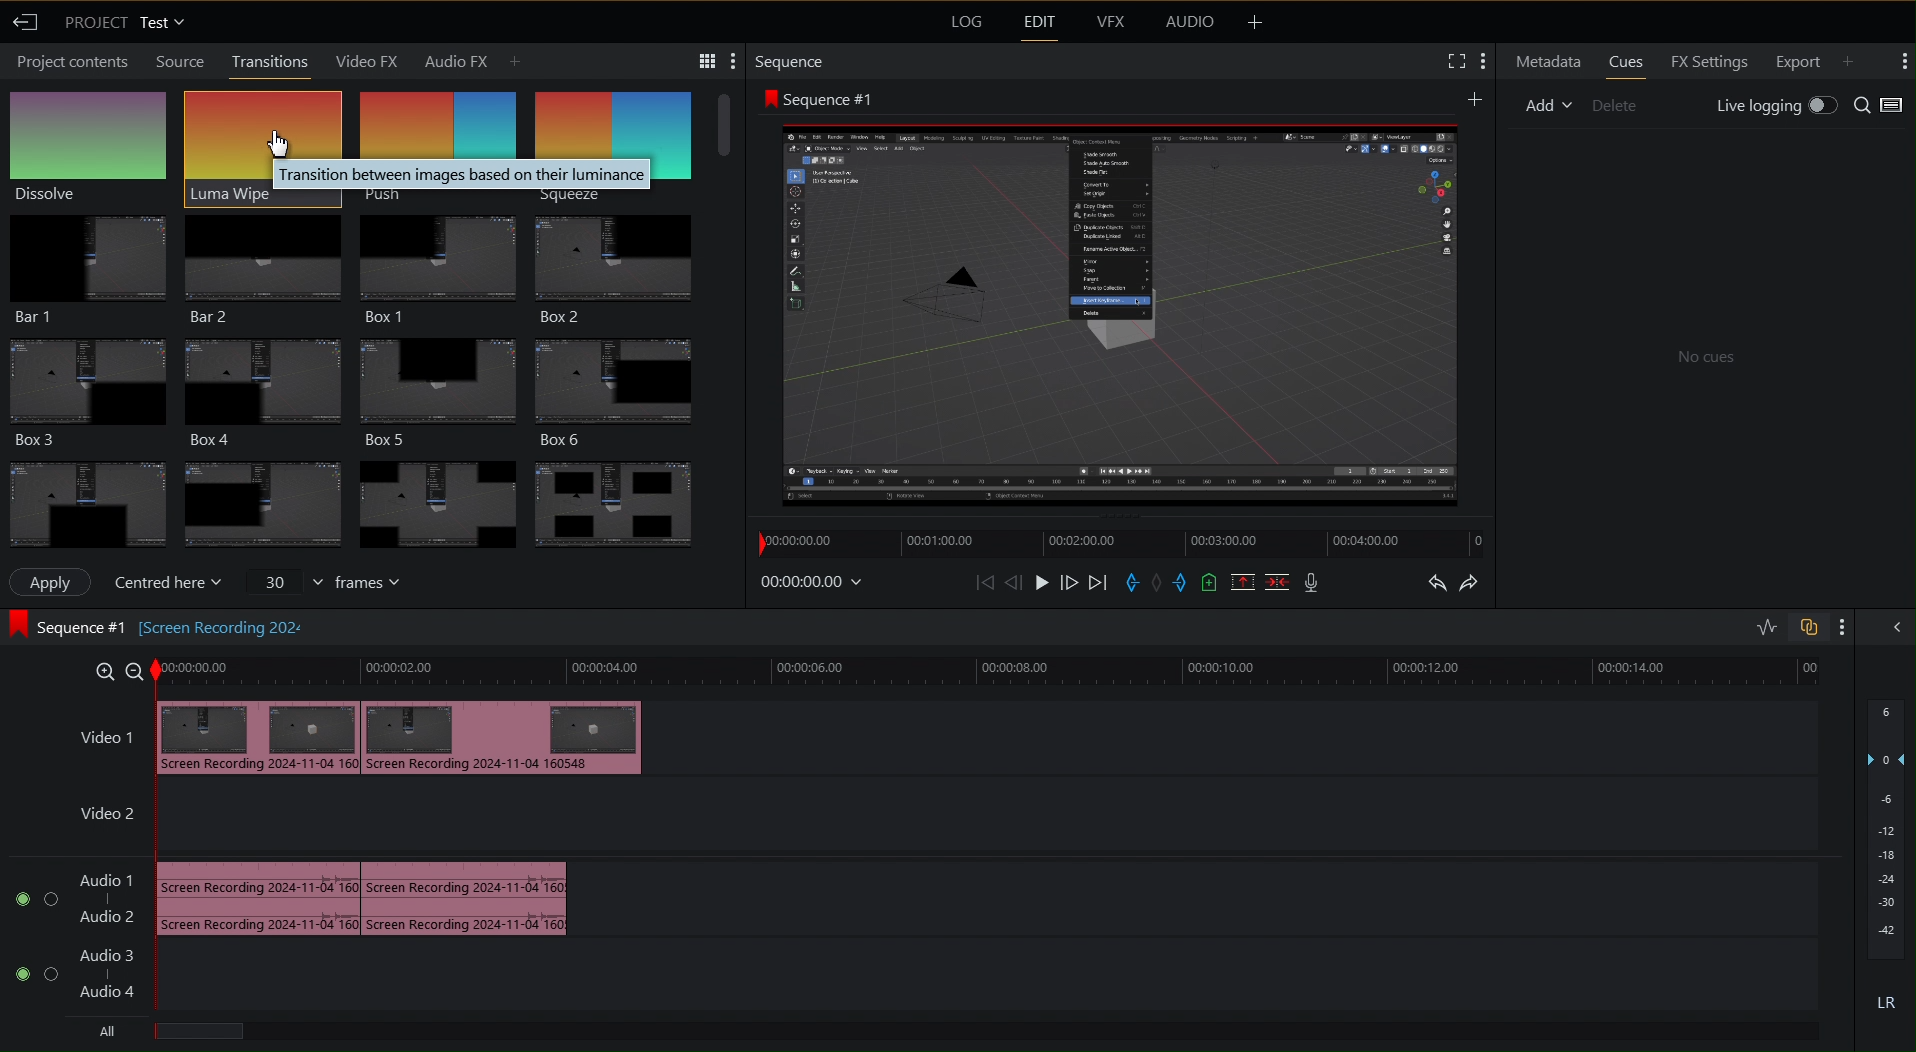 The width and height of the screenshot is (1916, 1052). I want to click on Add, so click(1856, 59).